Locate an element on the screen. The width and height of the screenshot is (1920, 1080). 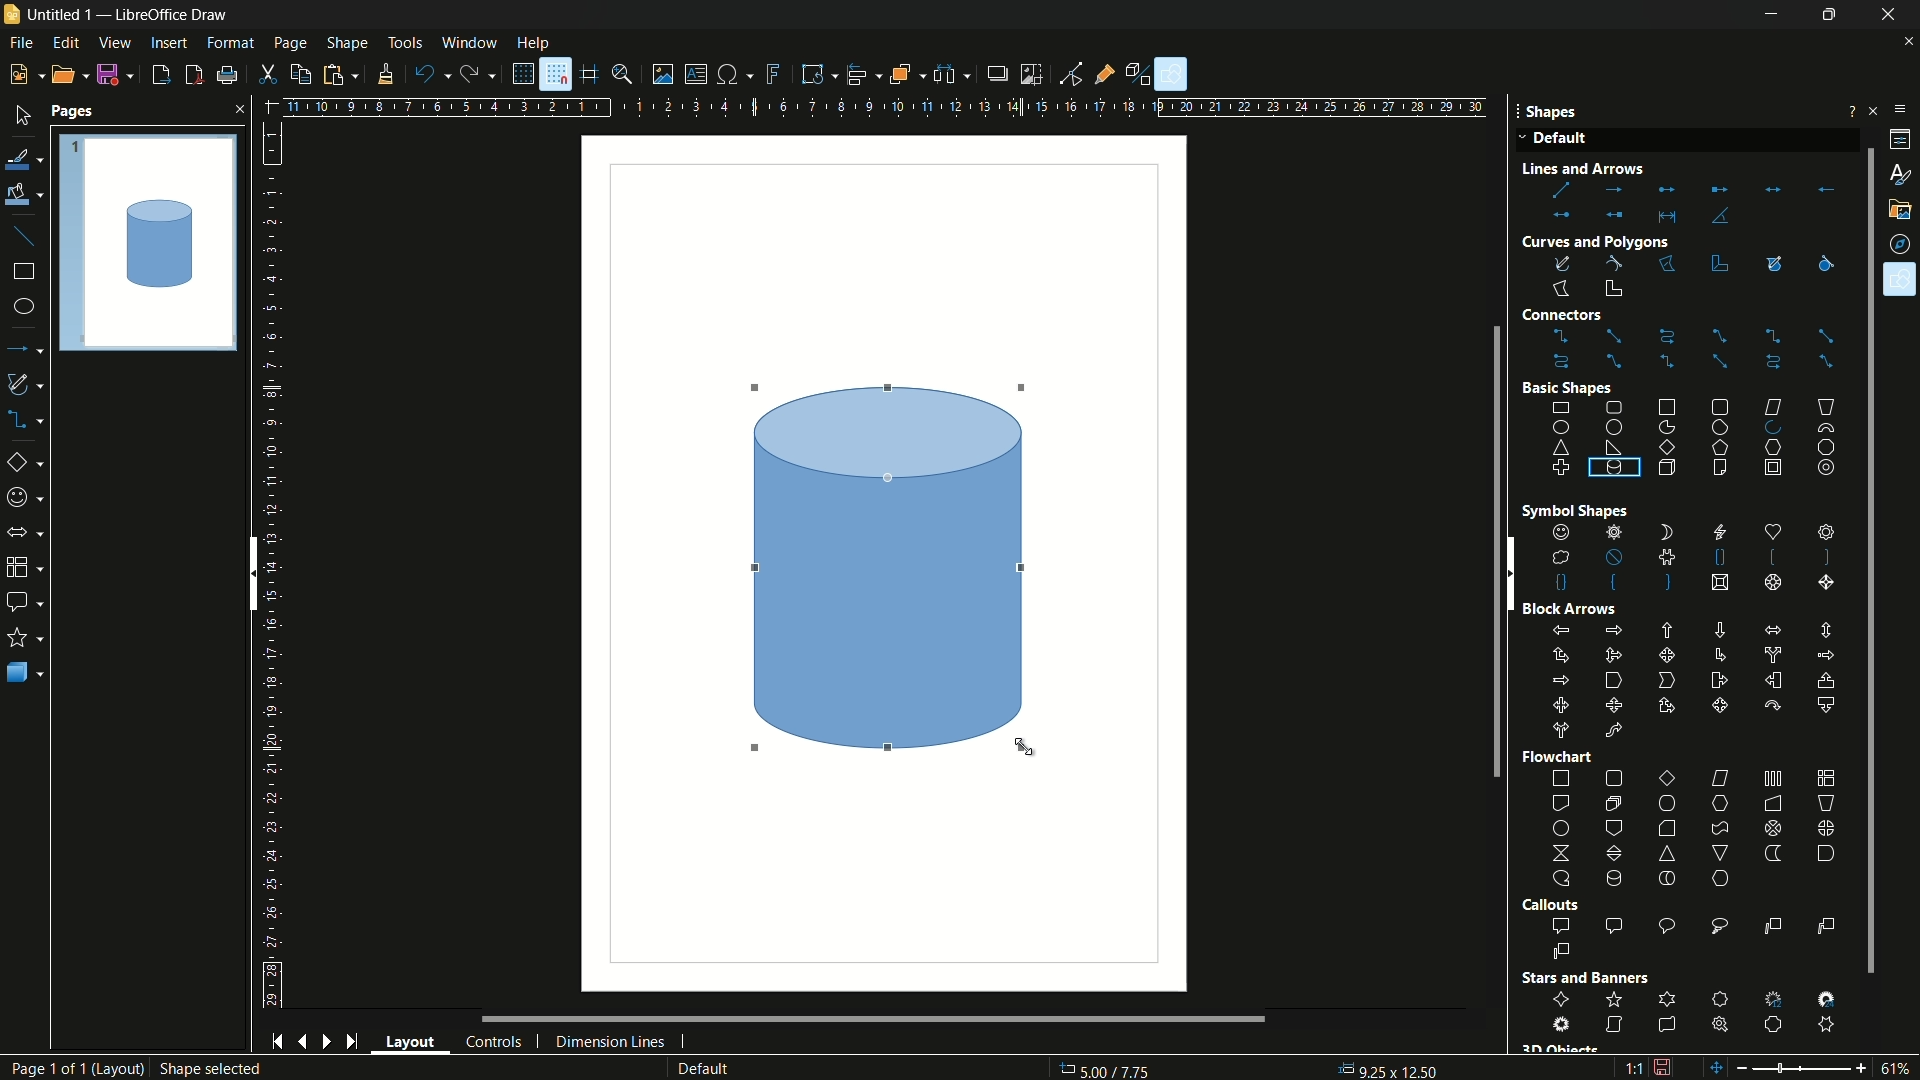
help menu is located at coordinates (532, 43).